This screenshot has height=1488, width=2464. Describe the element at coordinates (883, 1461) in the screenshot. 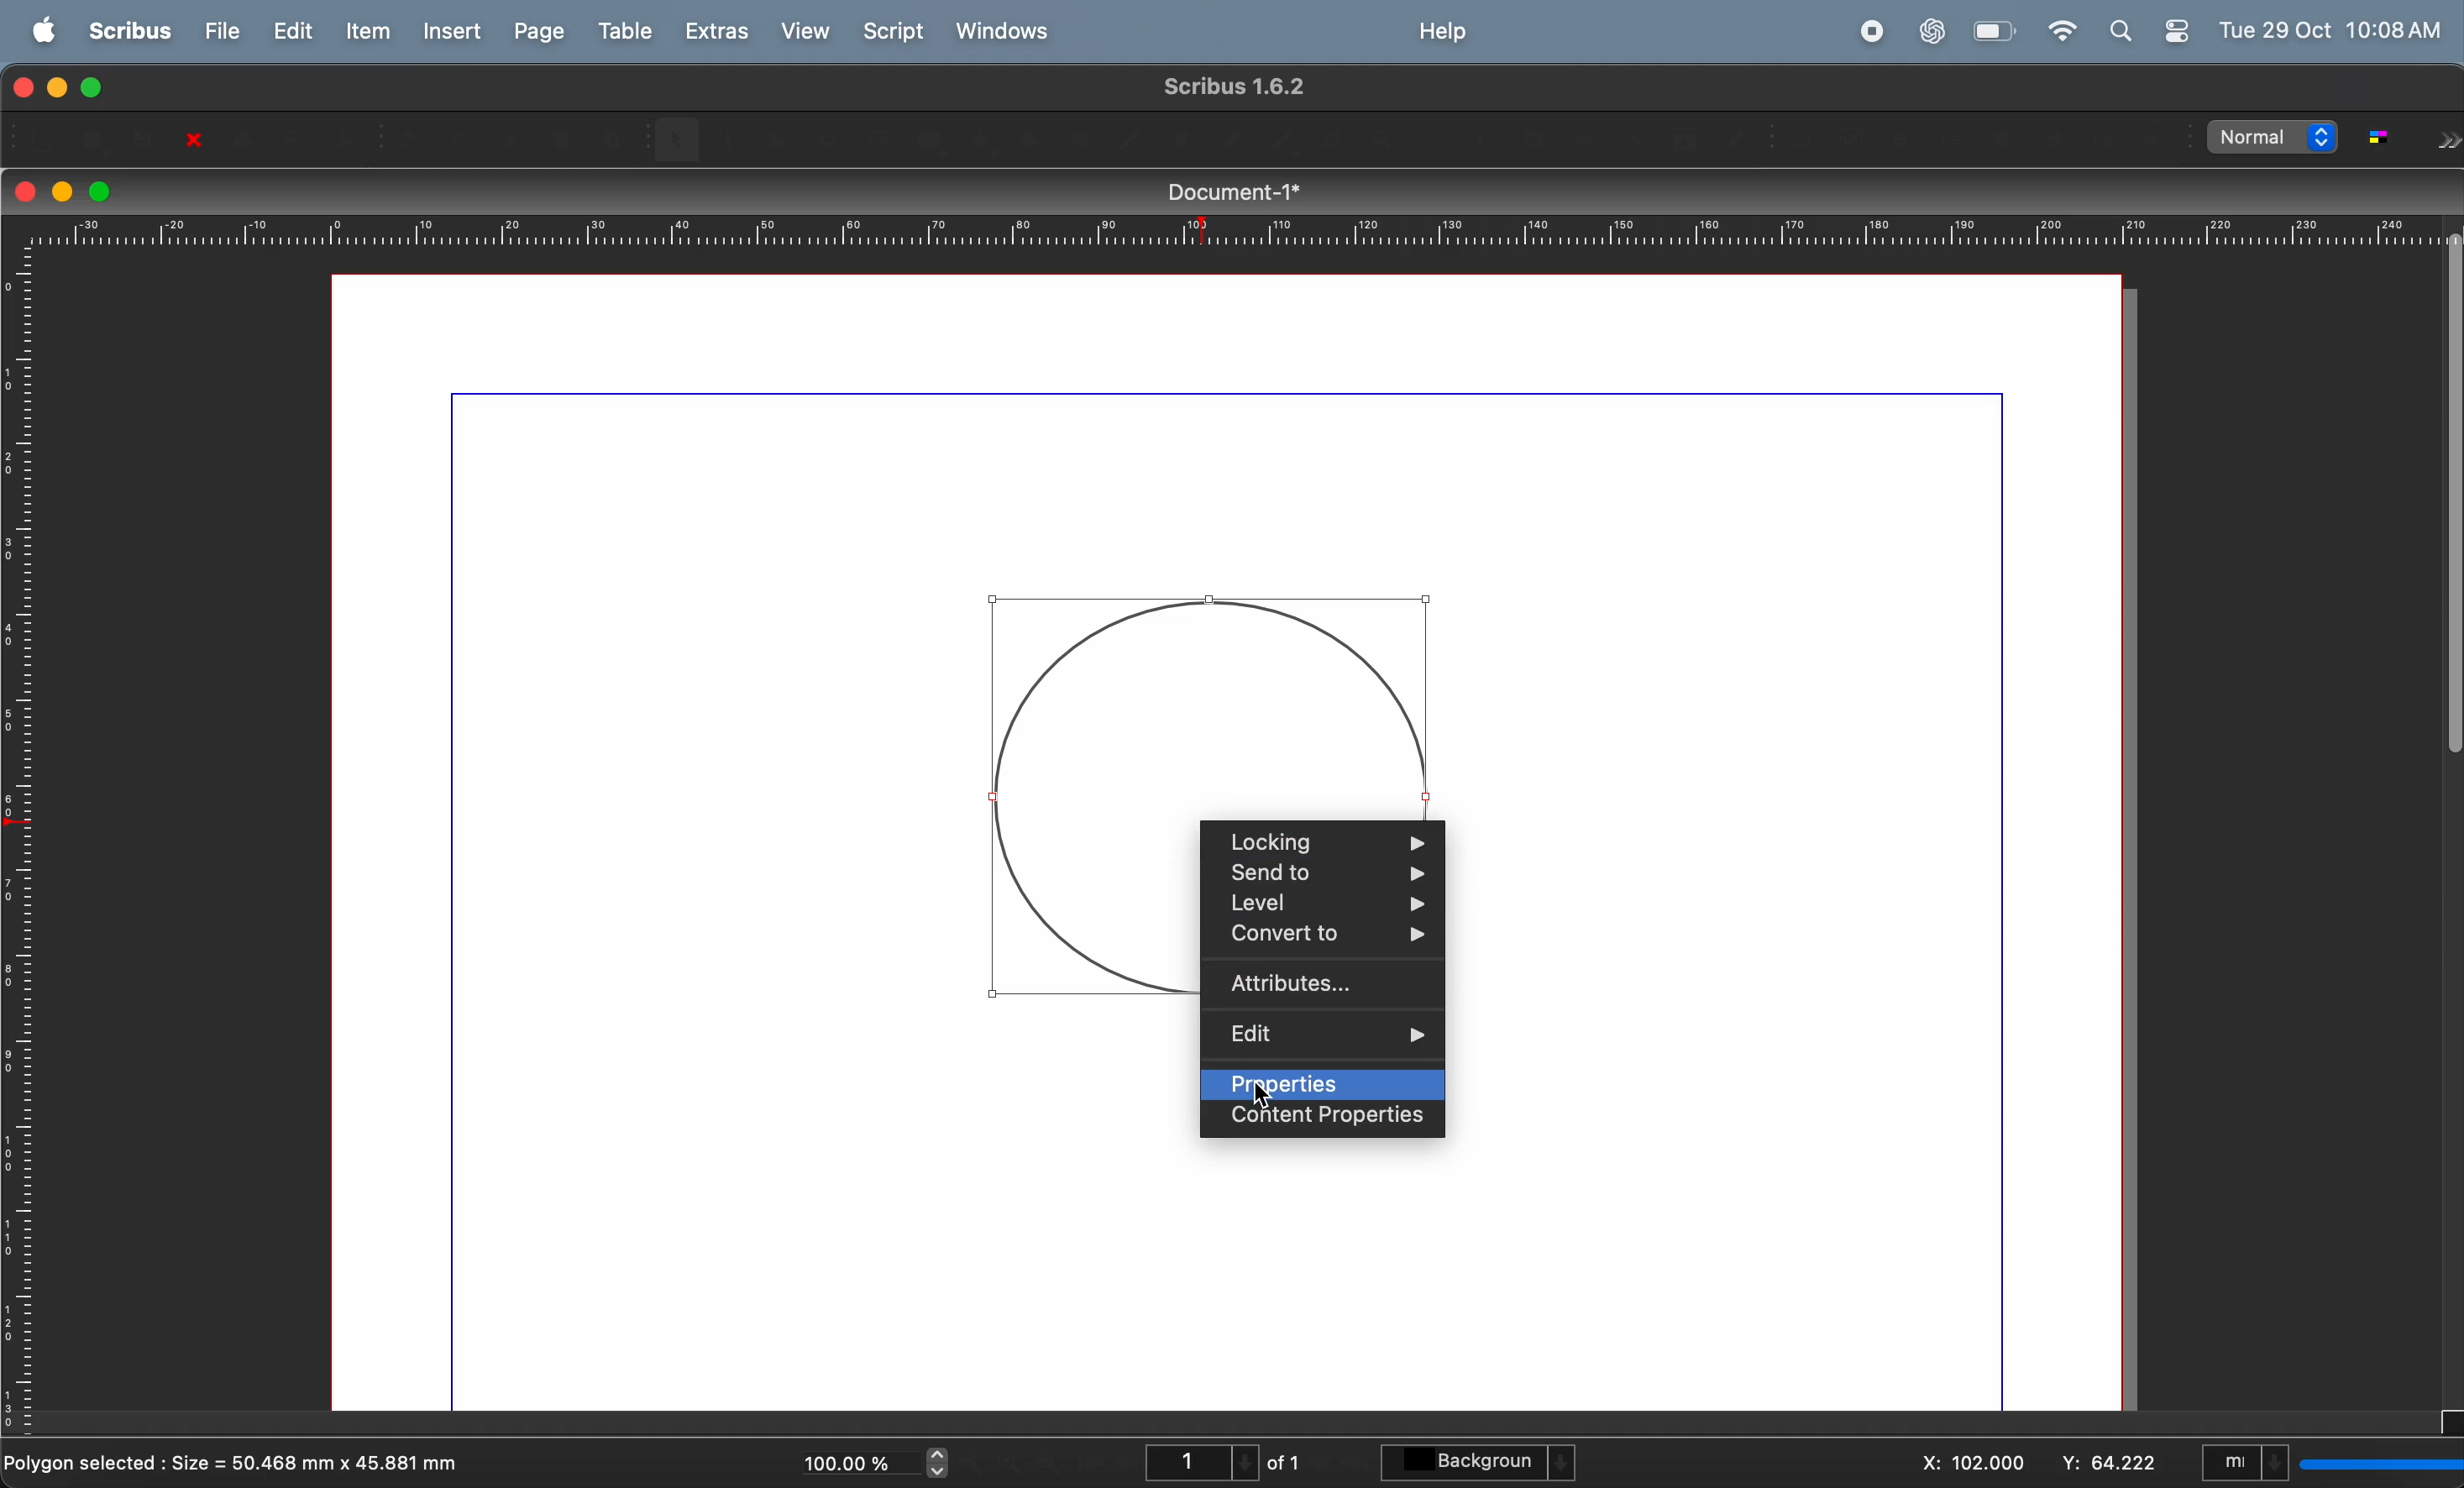

I see `current zoom level` at that location.